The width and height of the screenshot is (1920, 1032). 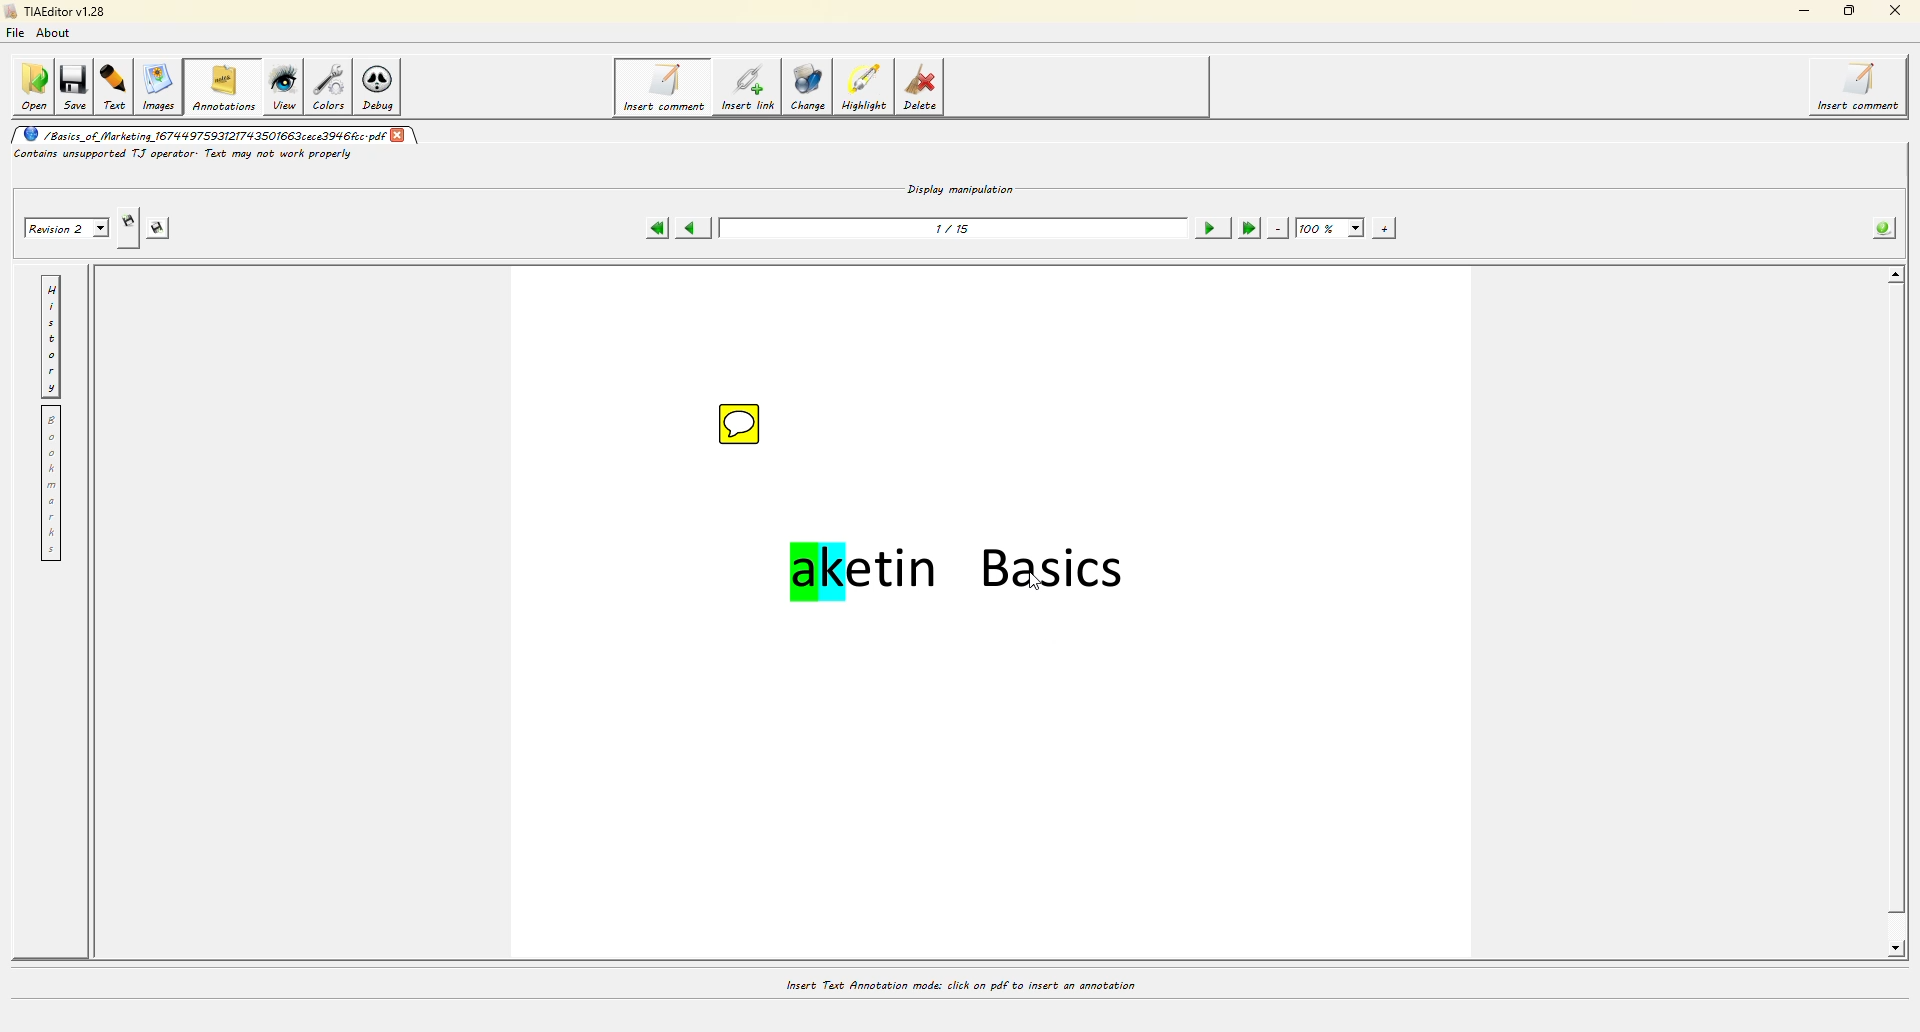 I want to click on first page, so click(x=656, y=228).